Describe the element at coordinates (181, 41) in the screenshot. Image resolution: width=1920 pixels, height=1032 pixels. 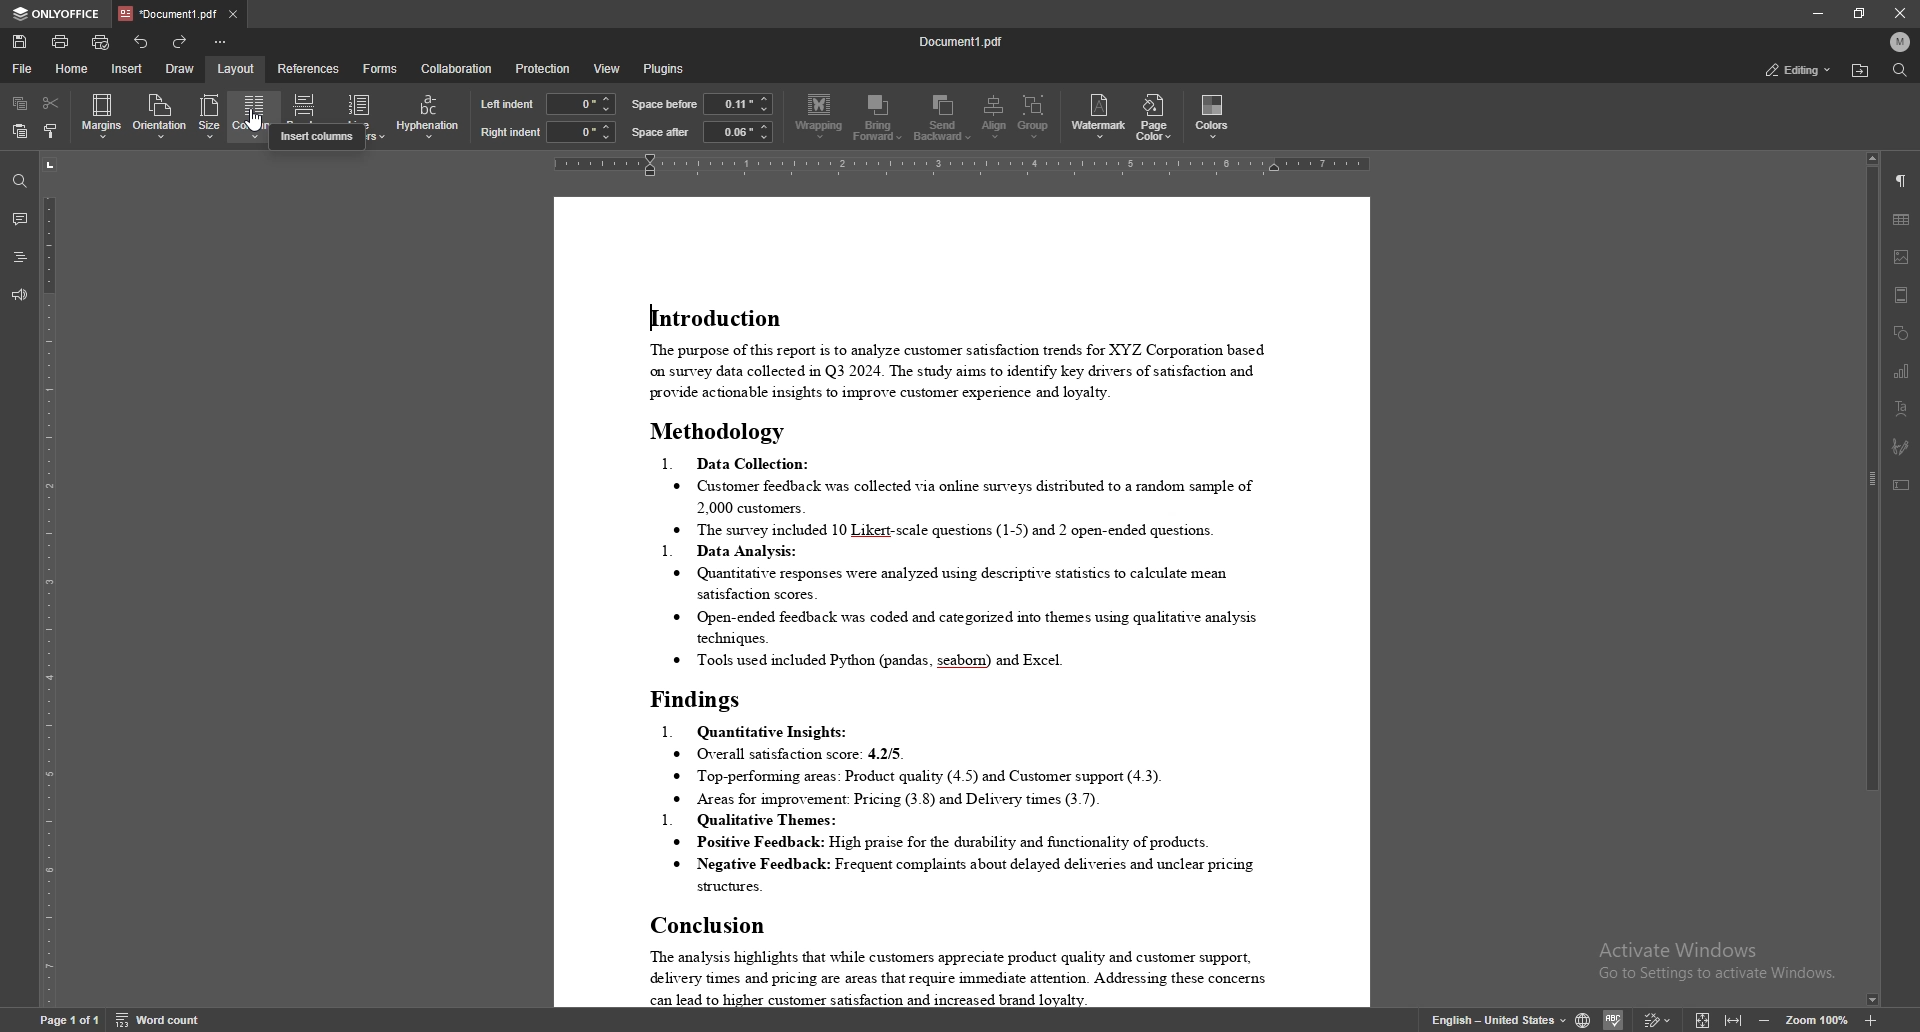
I see `redo` at that location.